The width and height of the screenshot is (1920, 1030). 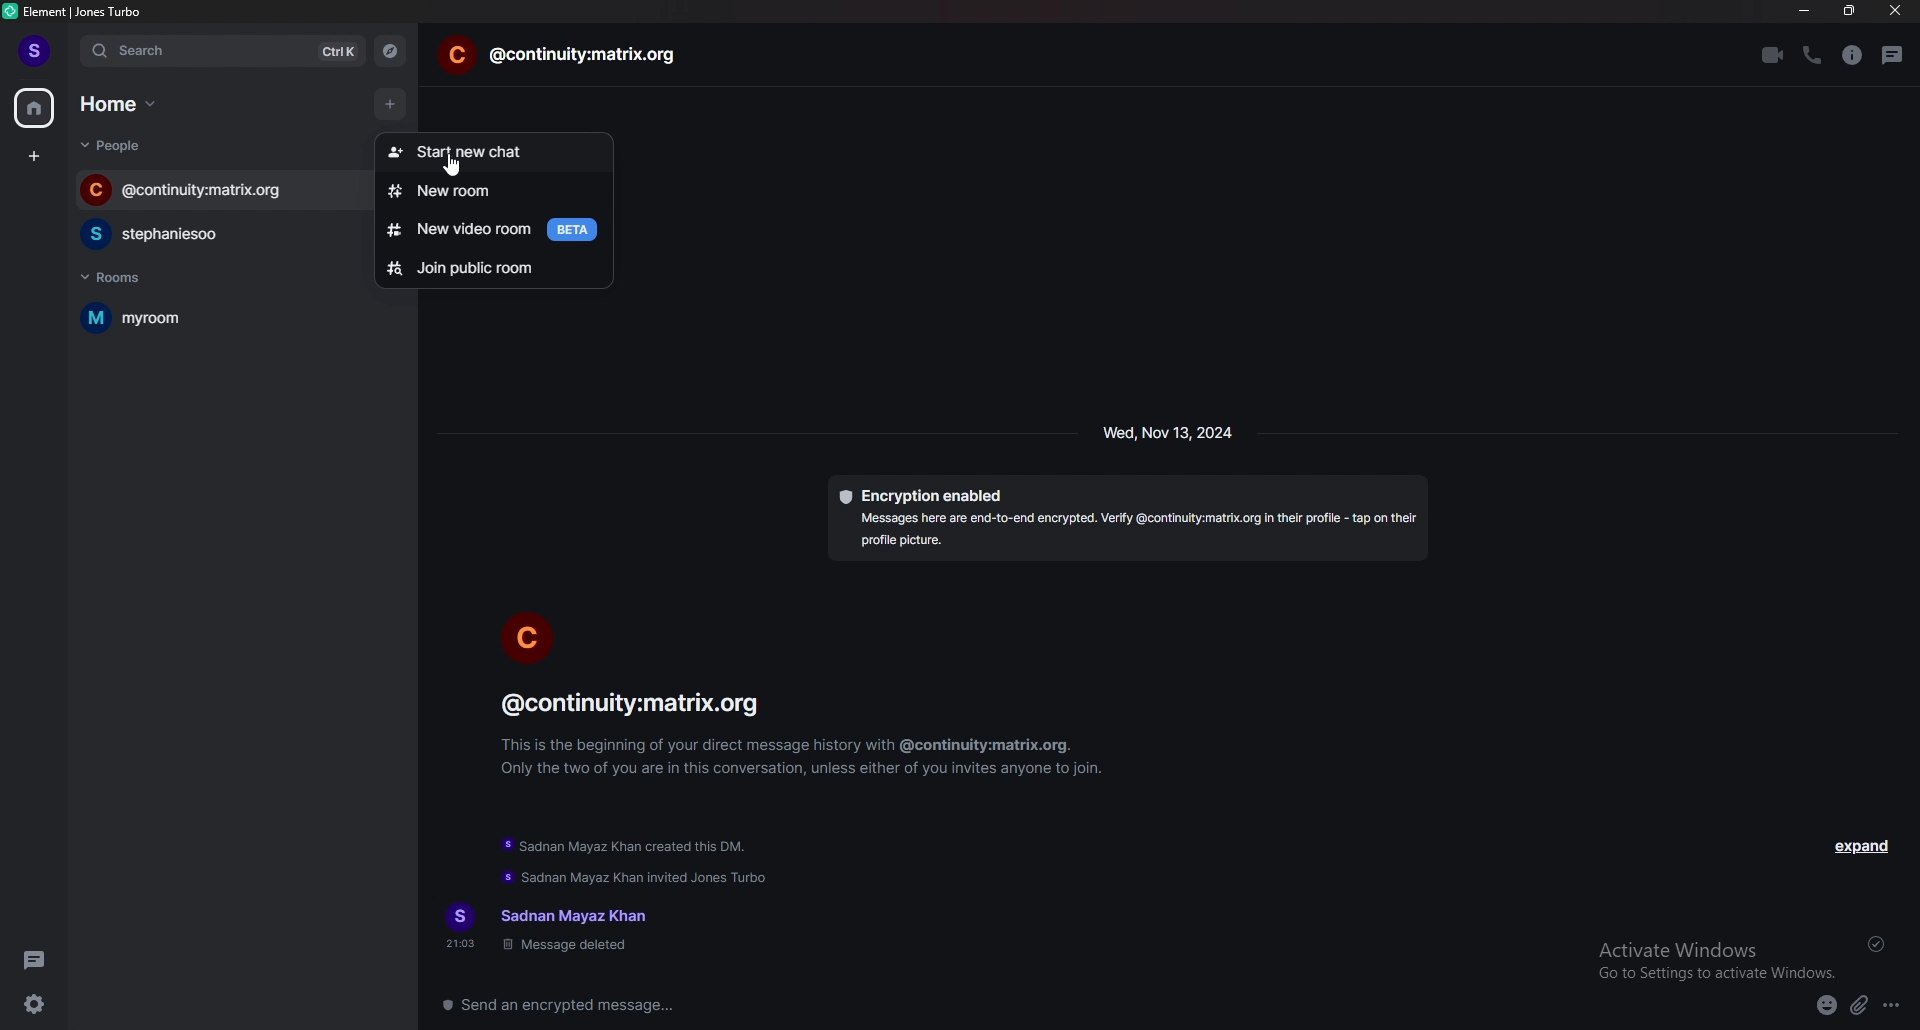 What do you see at coordinates (627, 849) in the screenshot?
I see `update` at bounding box center [627, 849].